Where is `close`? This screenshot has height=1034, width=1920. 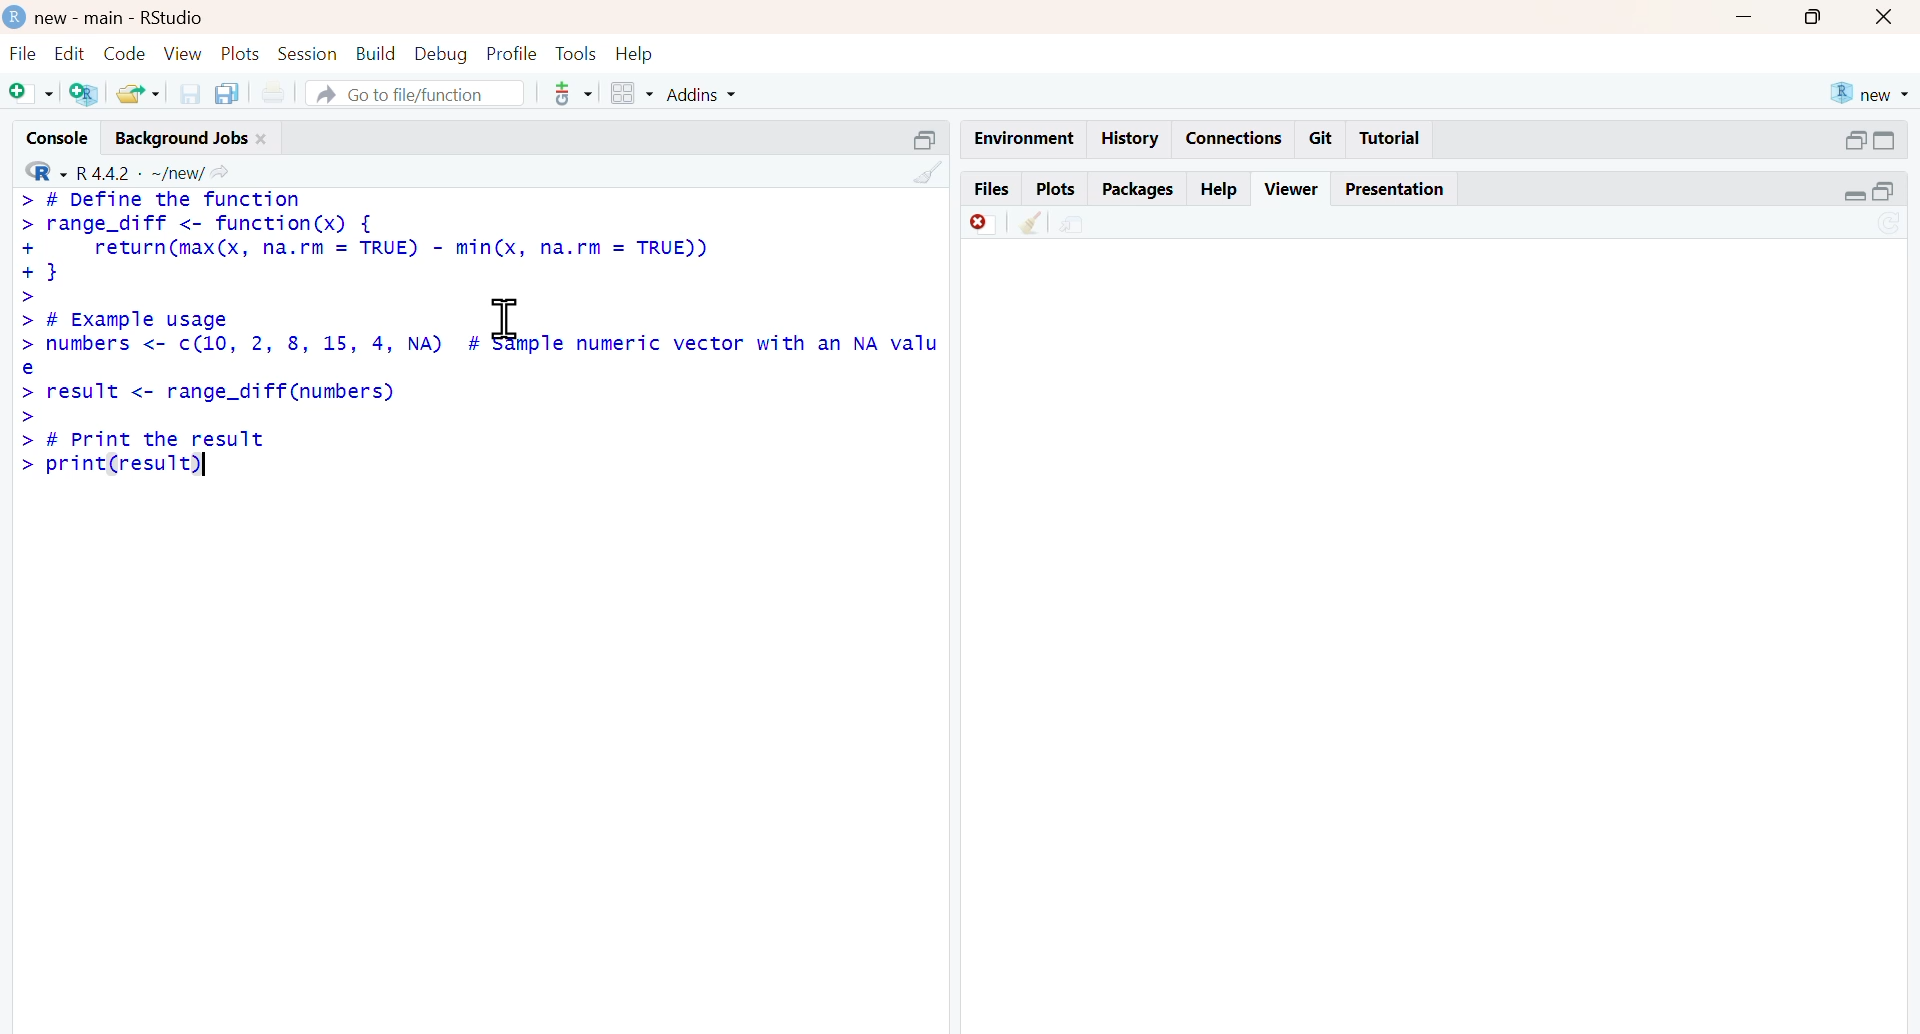 close is located at coordinates (263, 140).